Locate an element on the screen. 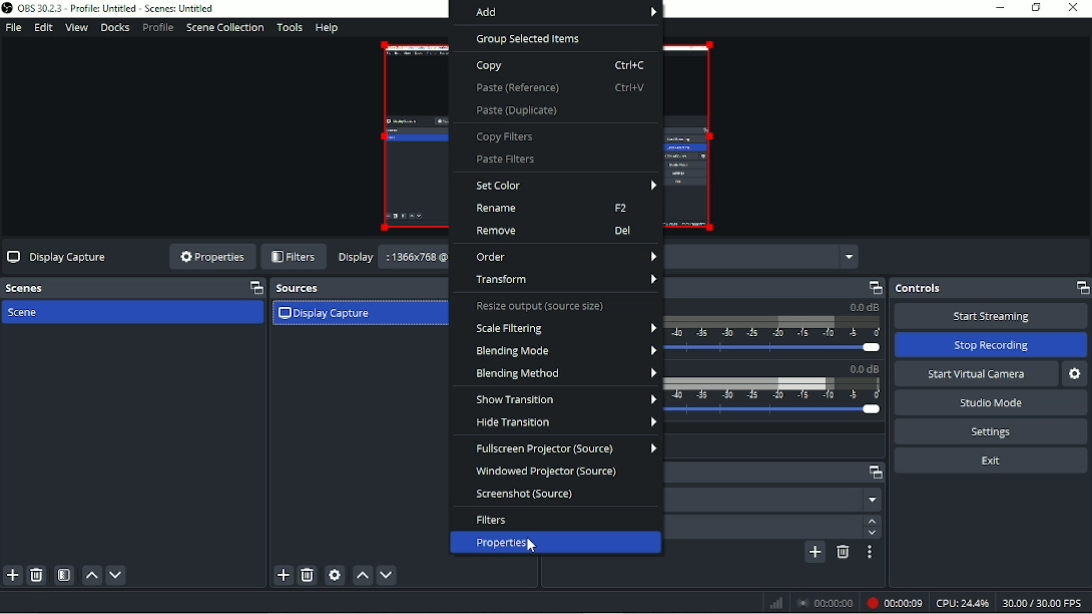 Image resolution: width=1092 pixels, height=614 pixels. Add source is located at coordinates (282, 575).